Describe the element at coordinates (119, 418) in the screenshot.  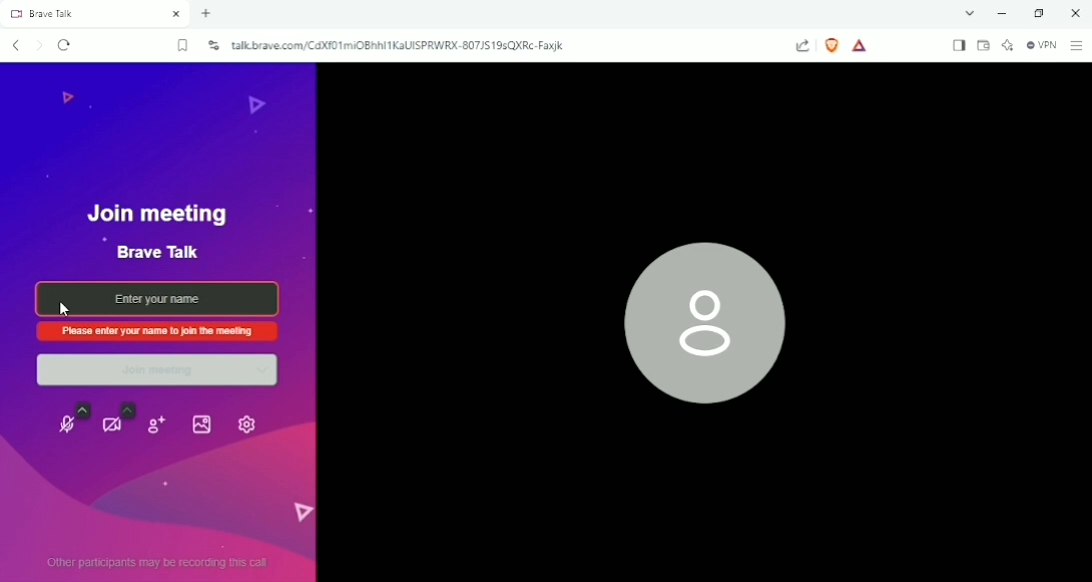
I see `Video settings` at that location.